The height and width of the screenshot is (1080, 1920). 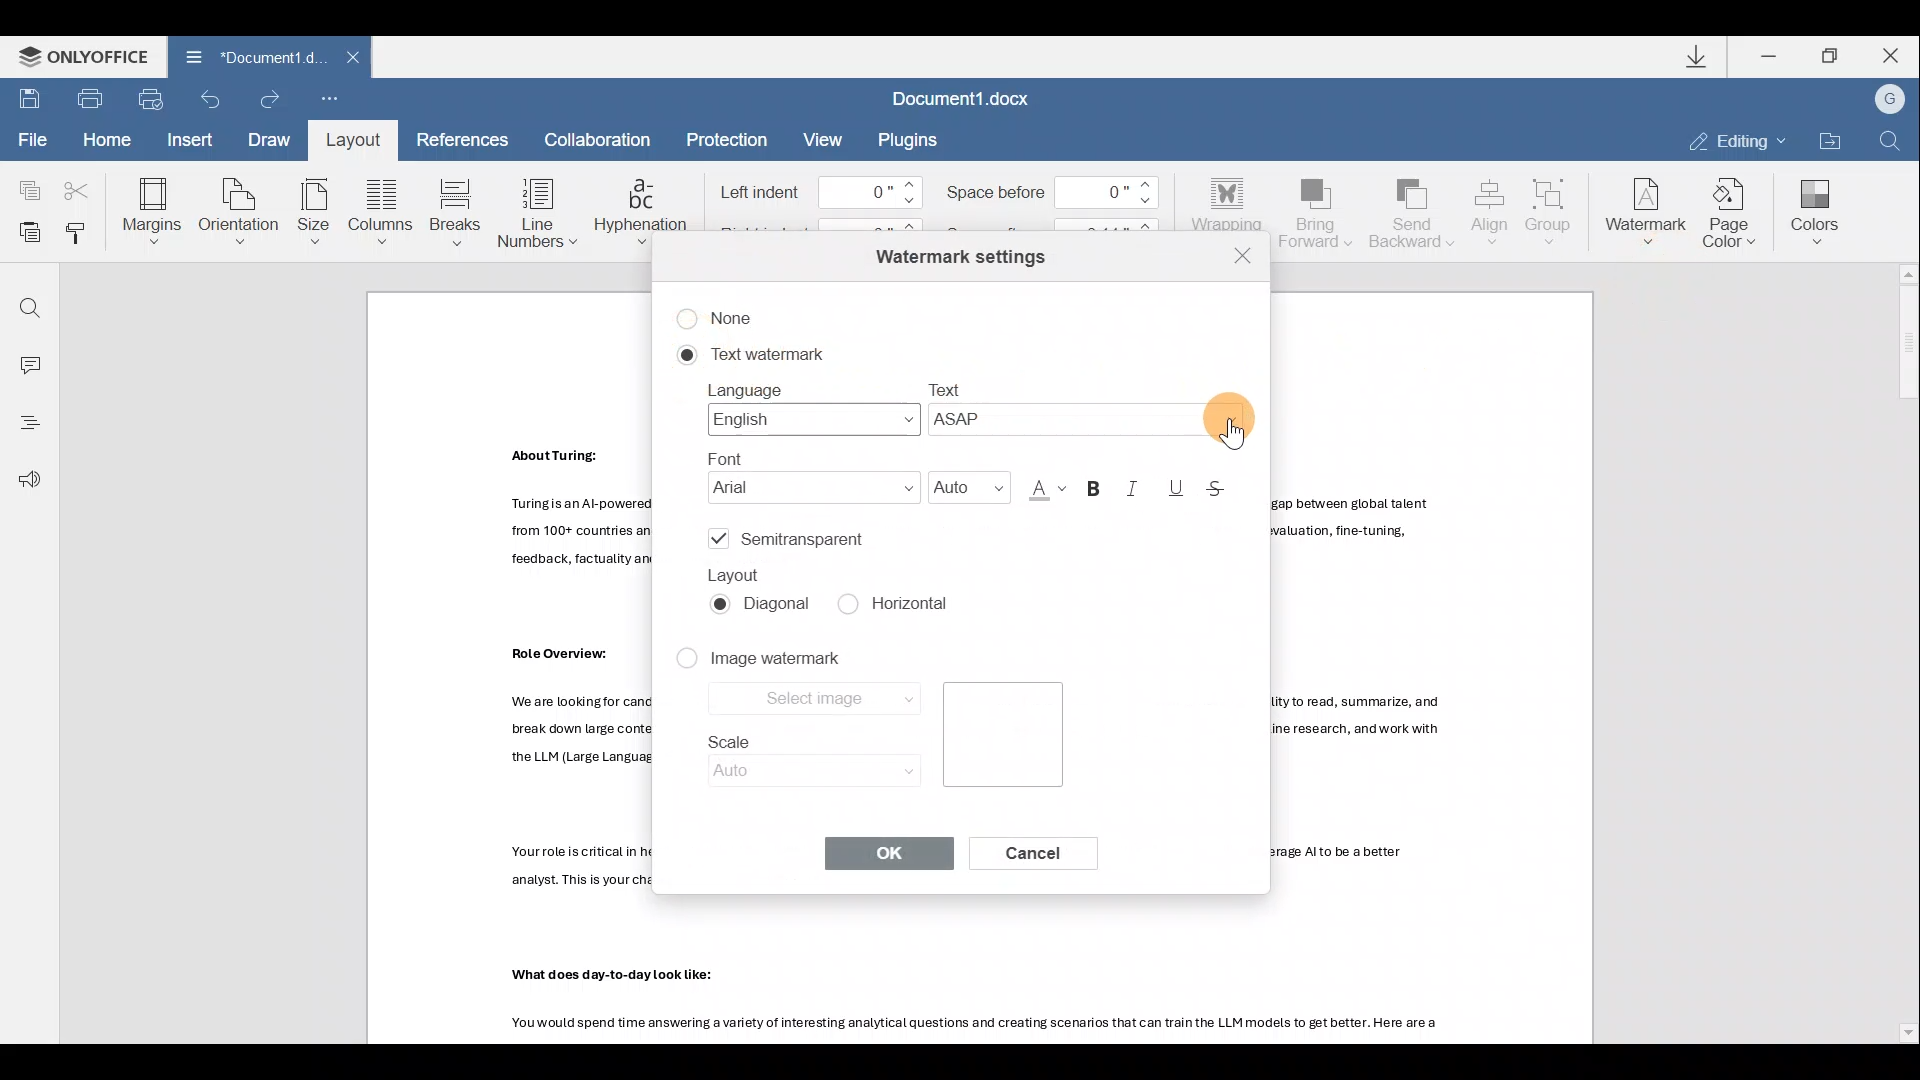 What do you see at coordinates (383, 208) in the screenshot?
I see `Columns` at bounding box center [383, 208].